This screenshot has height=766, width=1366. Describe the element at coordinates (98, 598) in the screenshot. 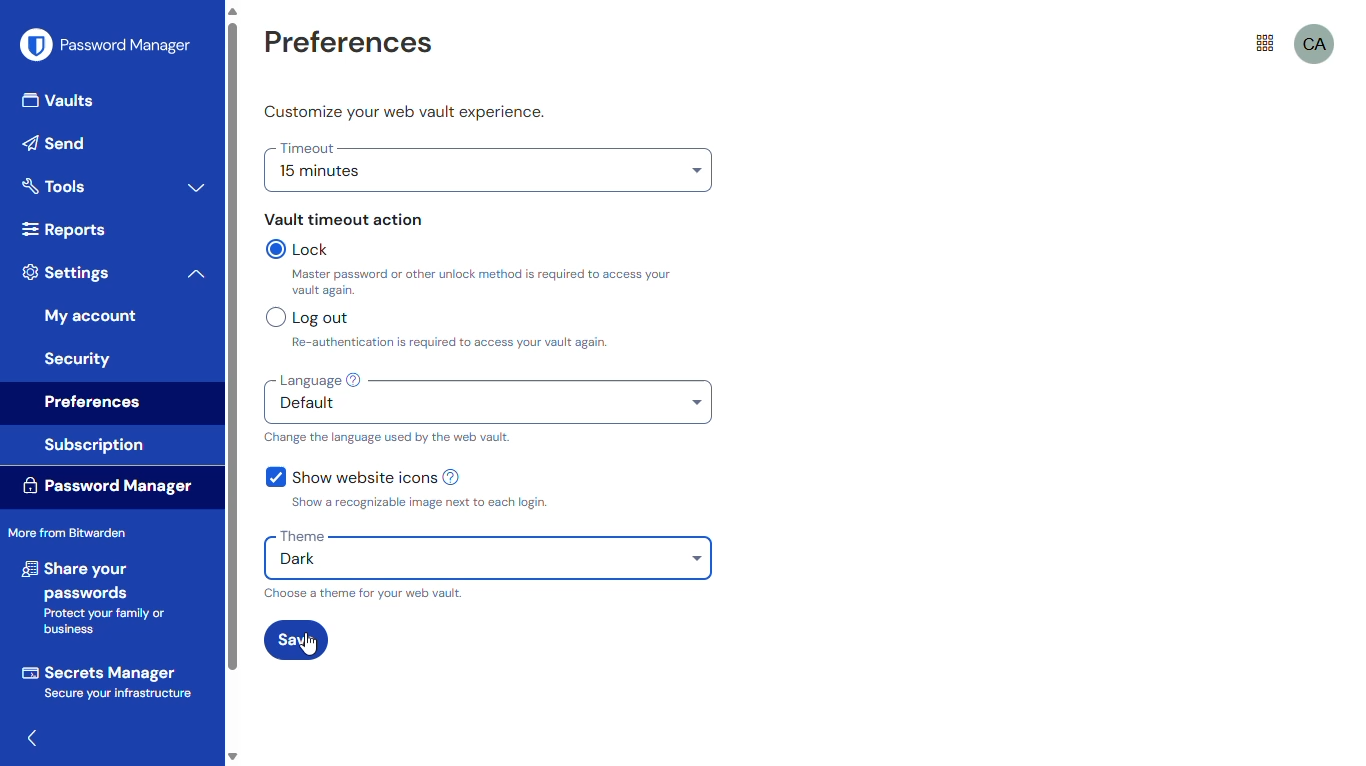

I see `share your passwords Protect your family or business` at that location.